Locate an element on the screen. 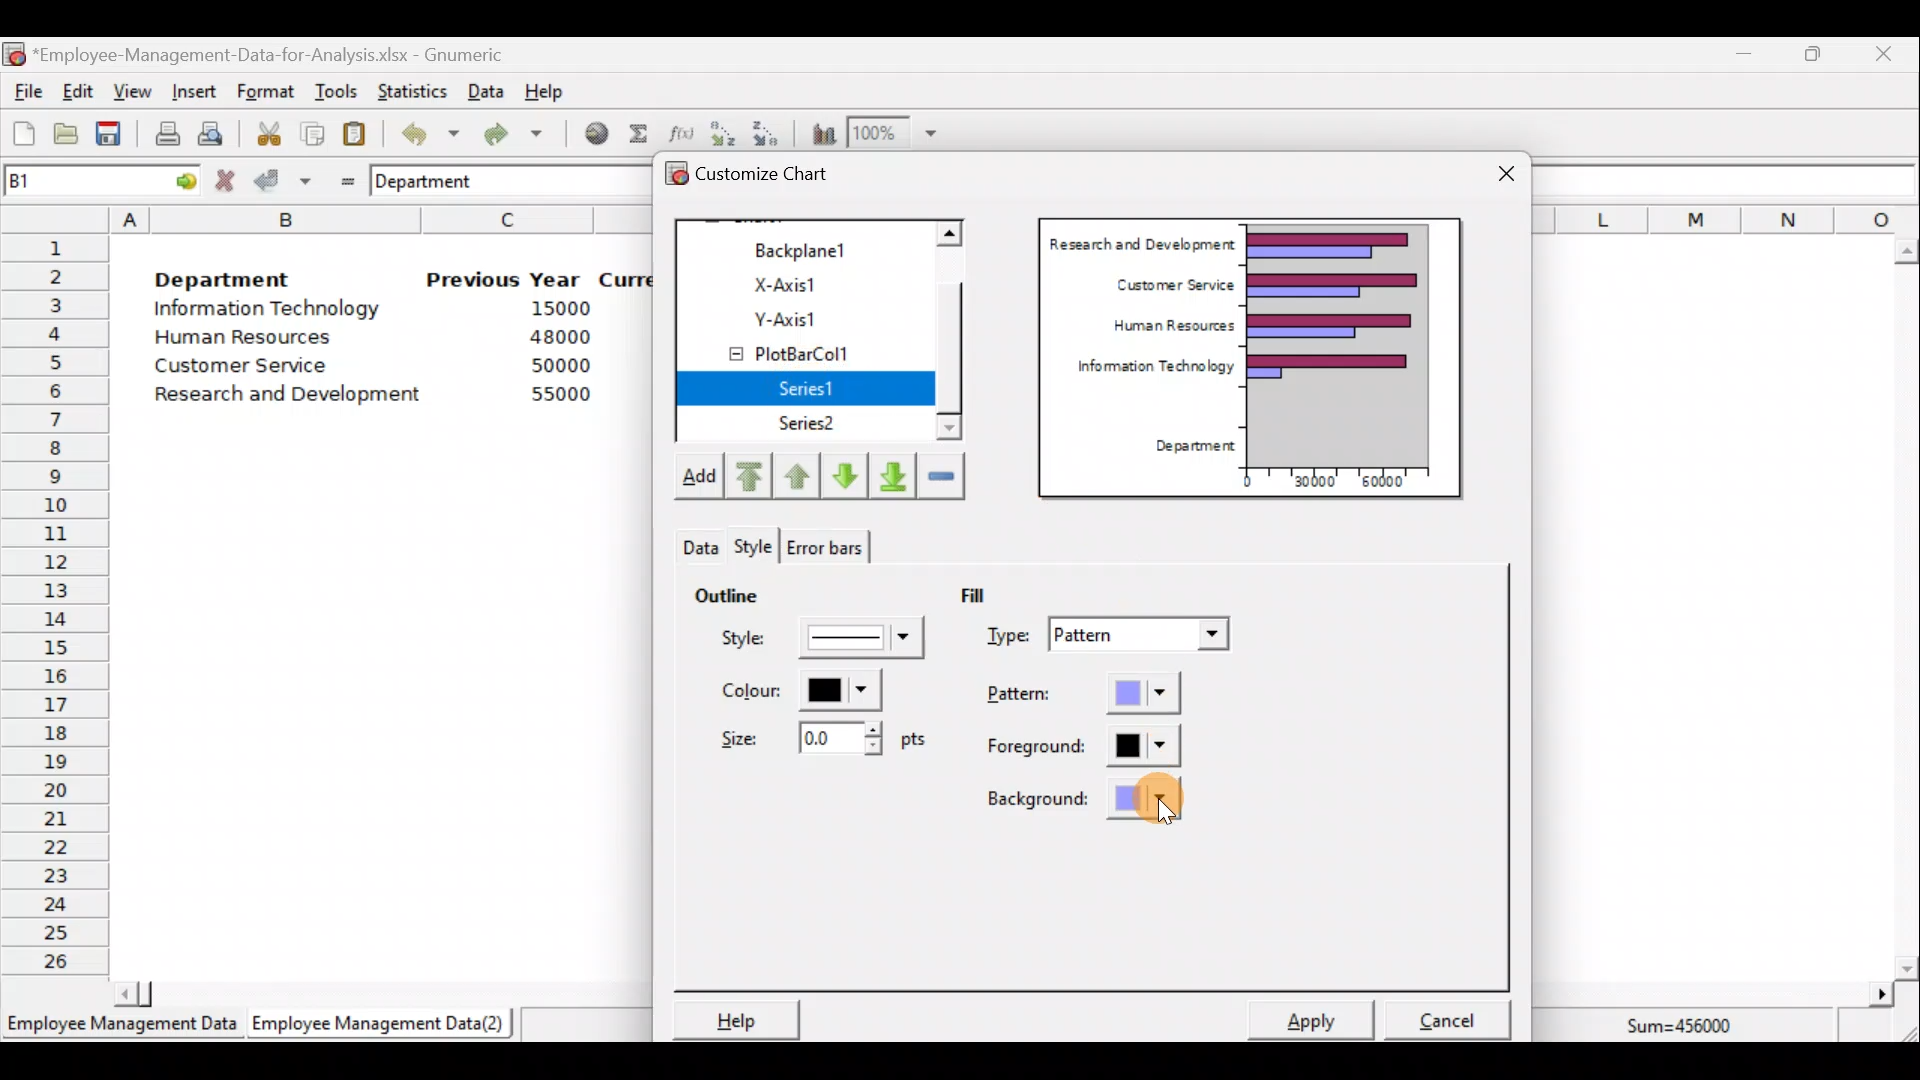 This screenshot has width=1920, height=1080. go to is located at coordinates (178, 178).